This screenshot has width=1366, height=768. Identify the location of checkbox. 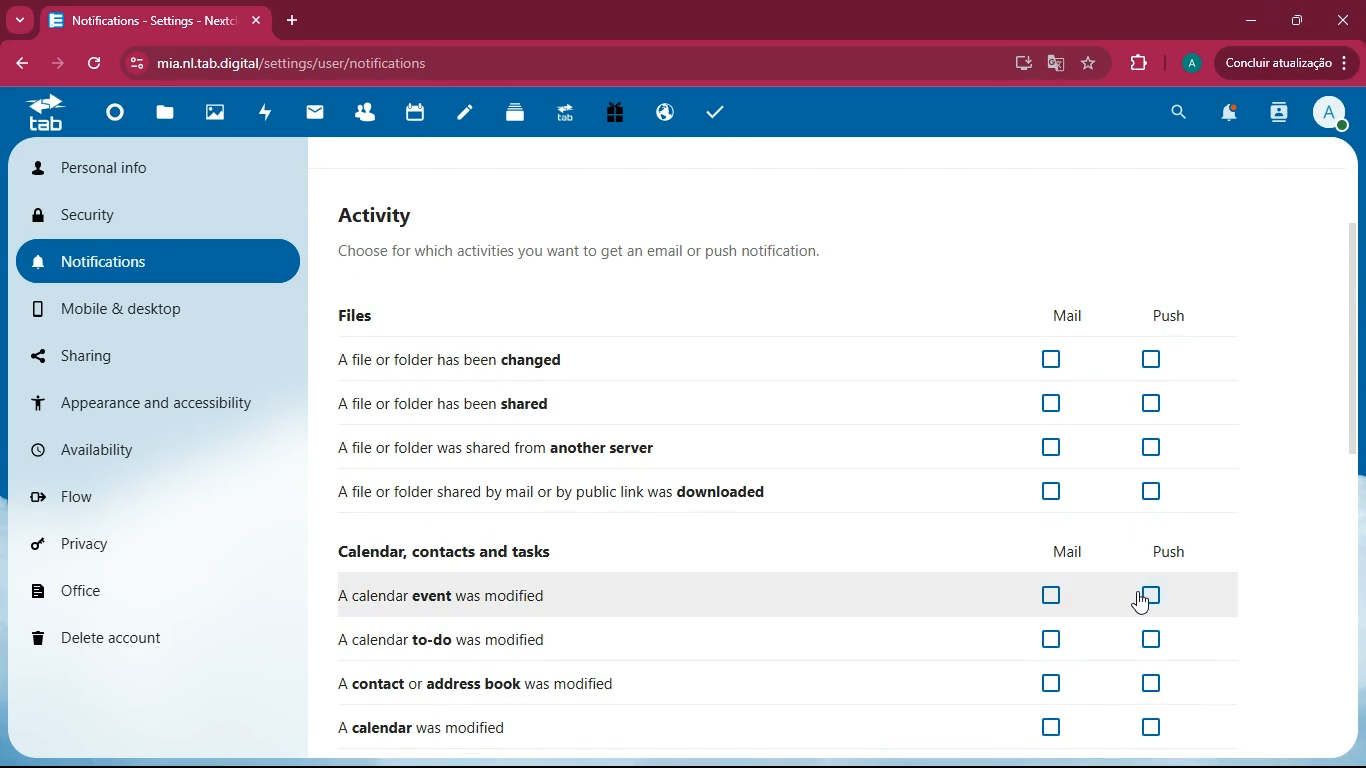
(1152, 359).